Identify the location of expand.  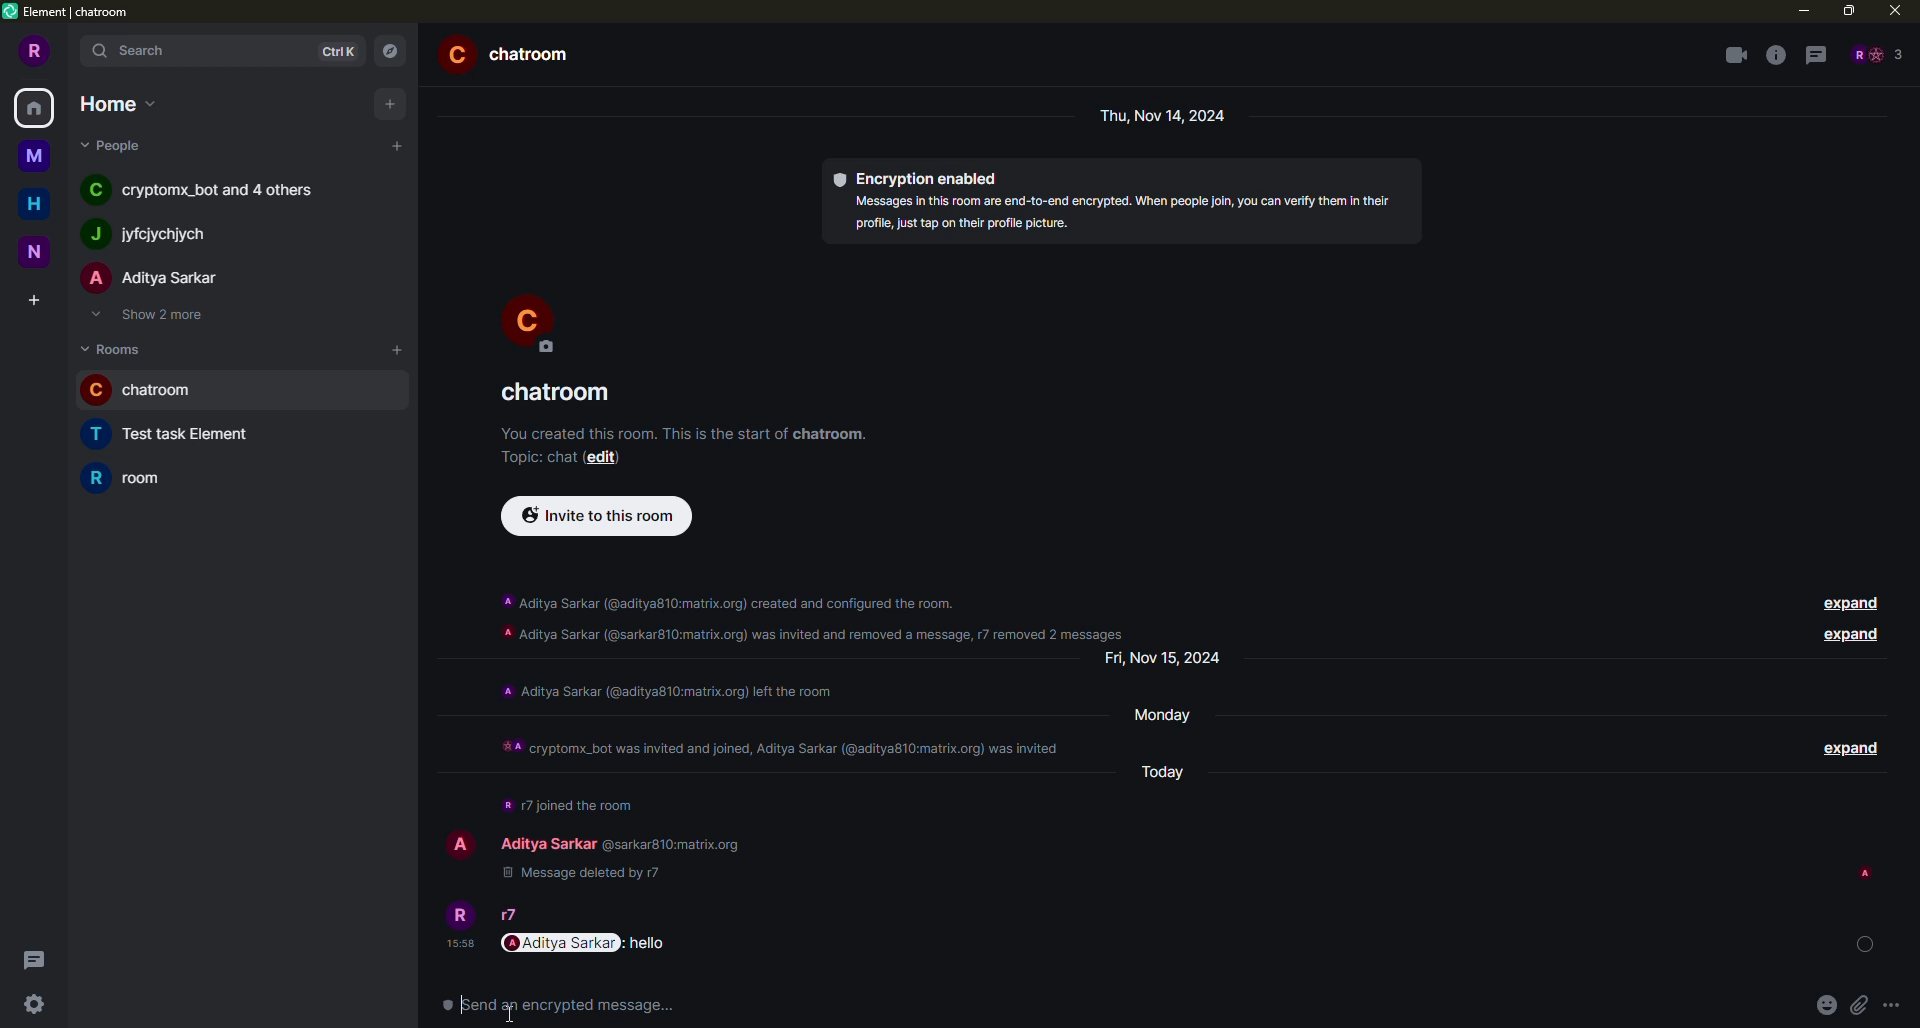
(1856, 636).